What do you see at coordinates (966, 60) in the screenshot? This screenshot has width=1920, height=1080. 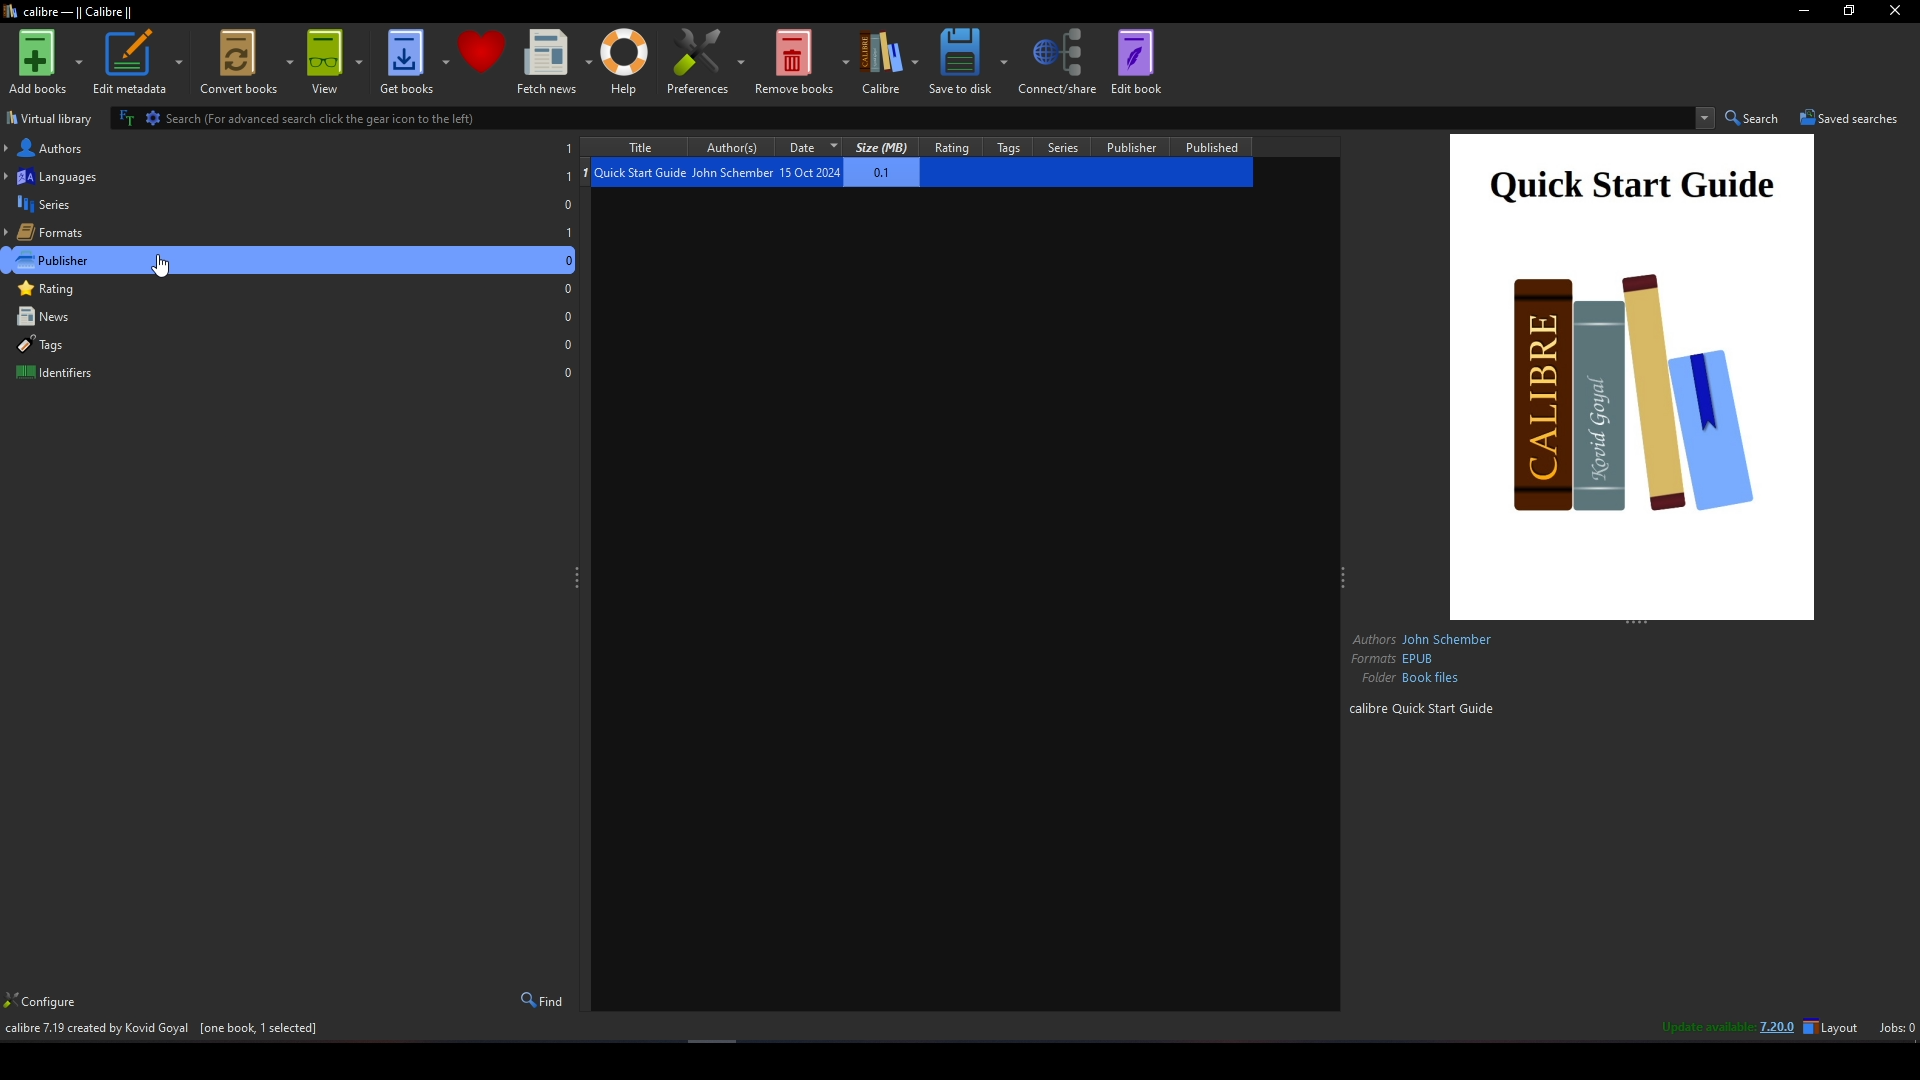 I see `Save to disk` at bounding box center [966, 60].